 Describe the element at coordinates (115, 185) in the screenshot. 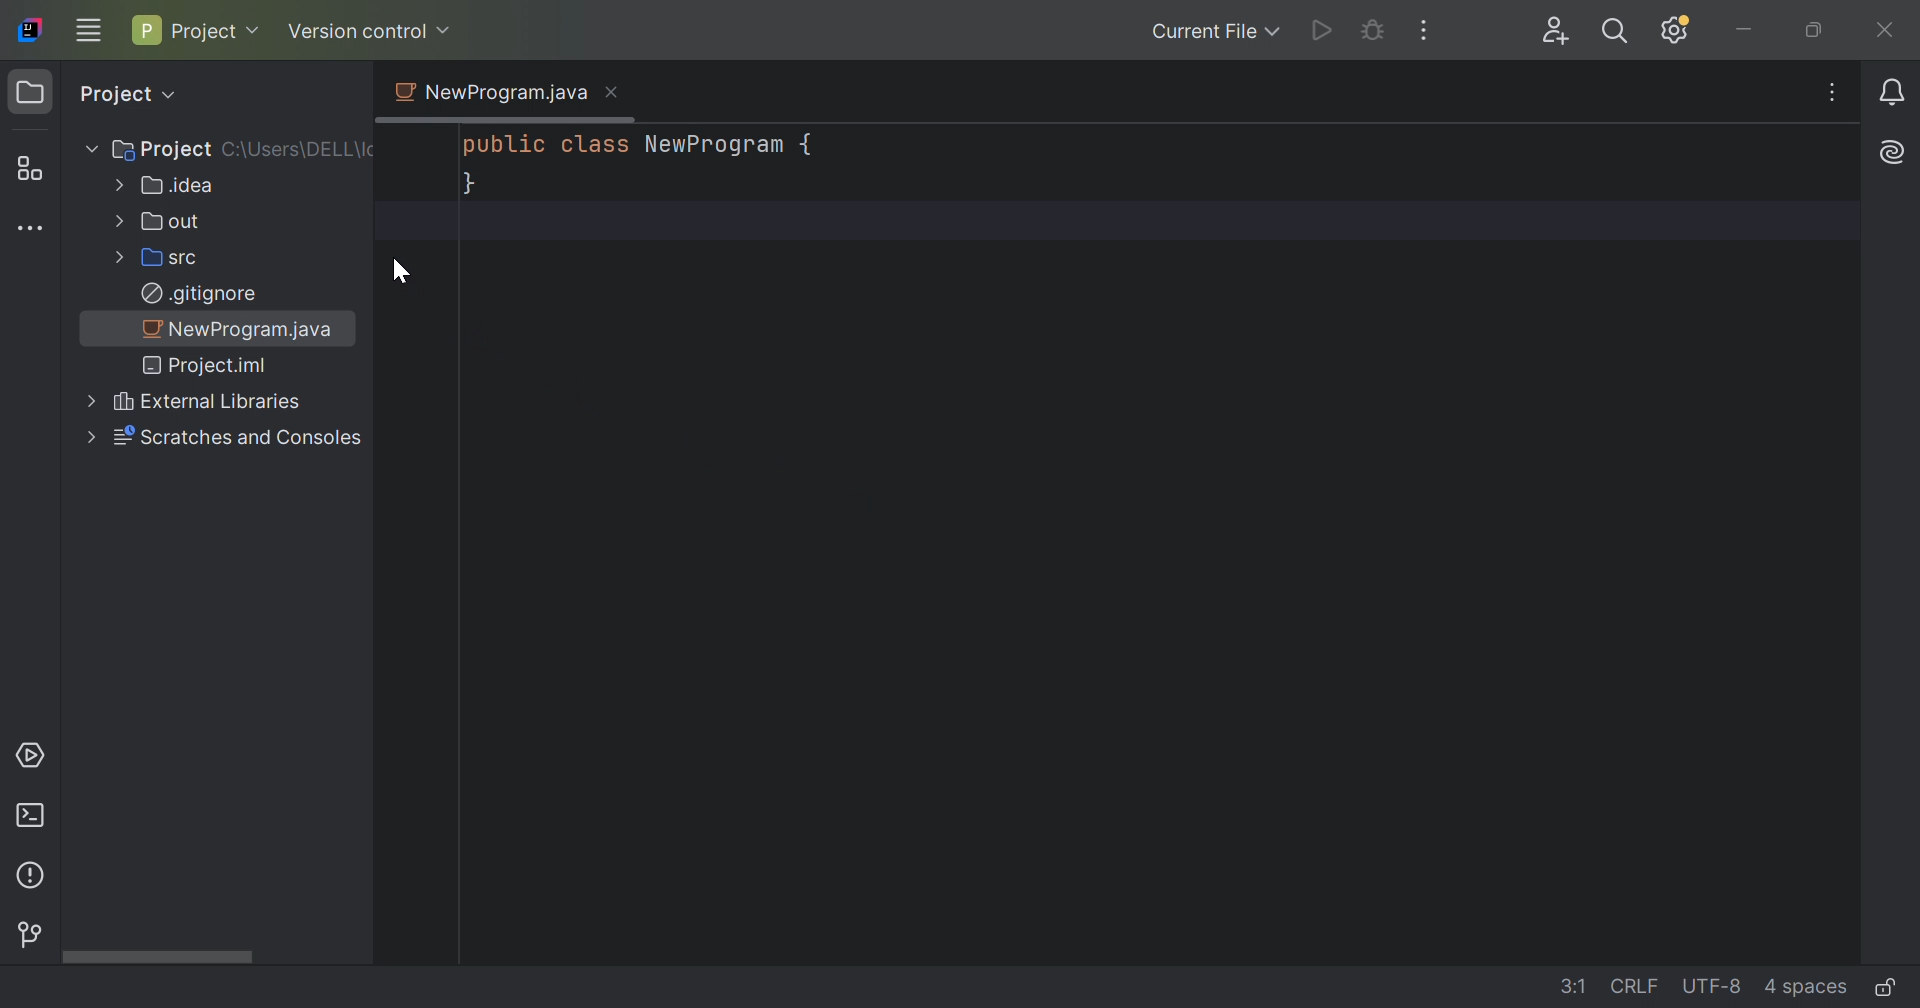

I see `Drop Down` at that location.